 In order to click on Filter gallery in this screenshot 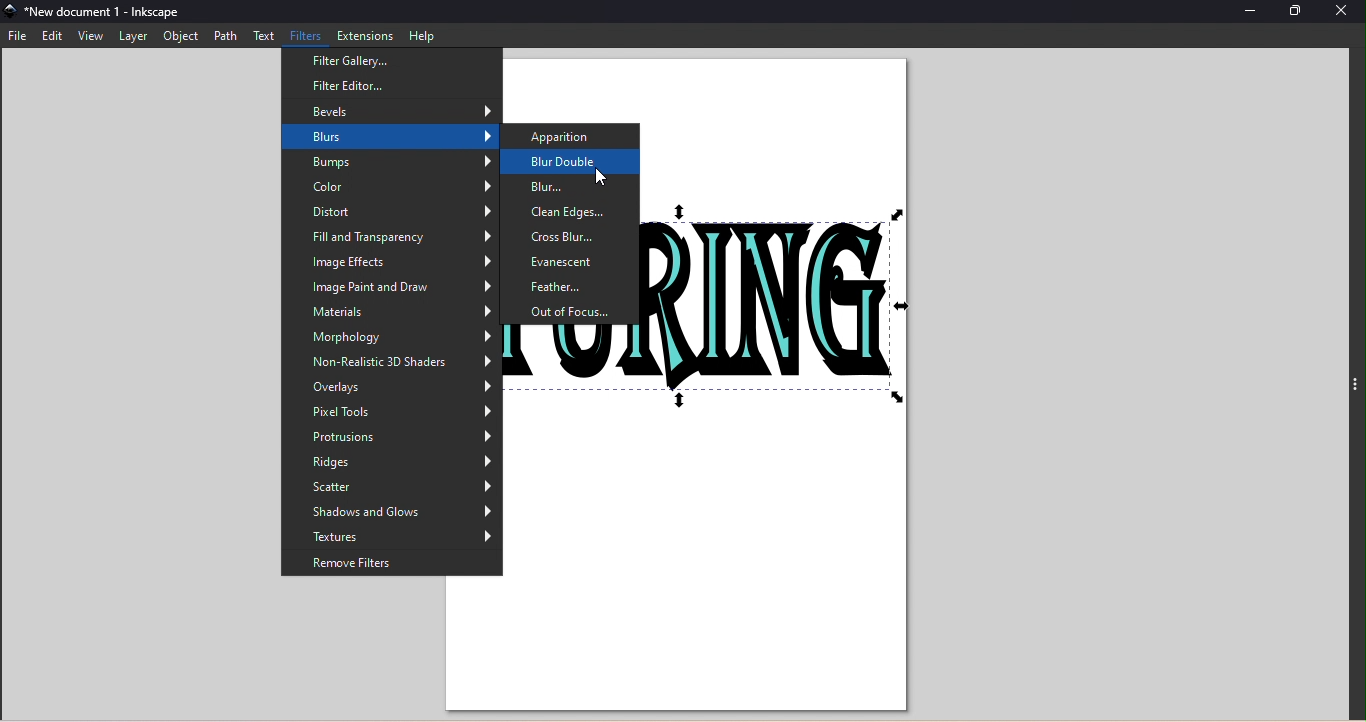, I will do `click(389, 62)`.